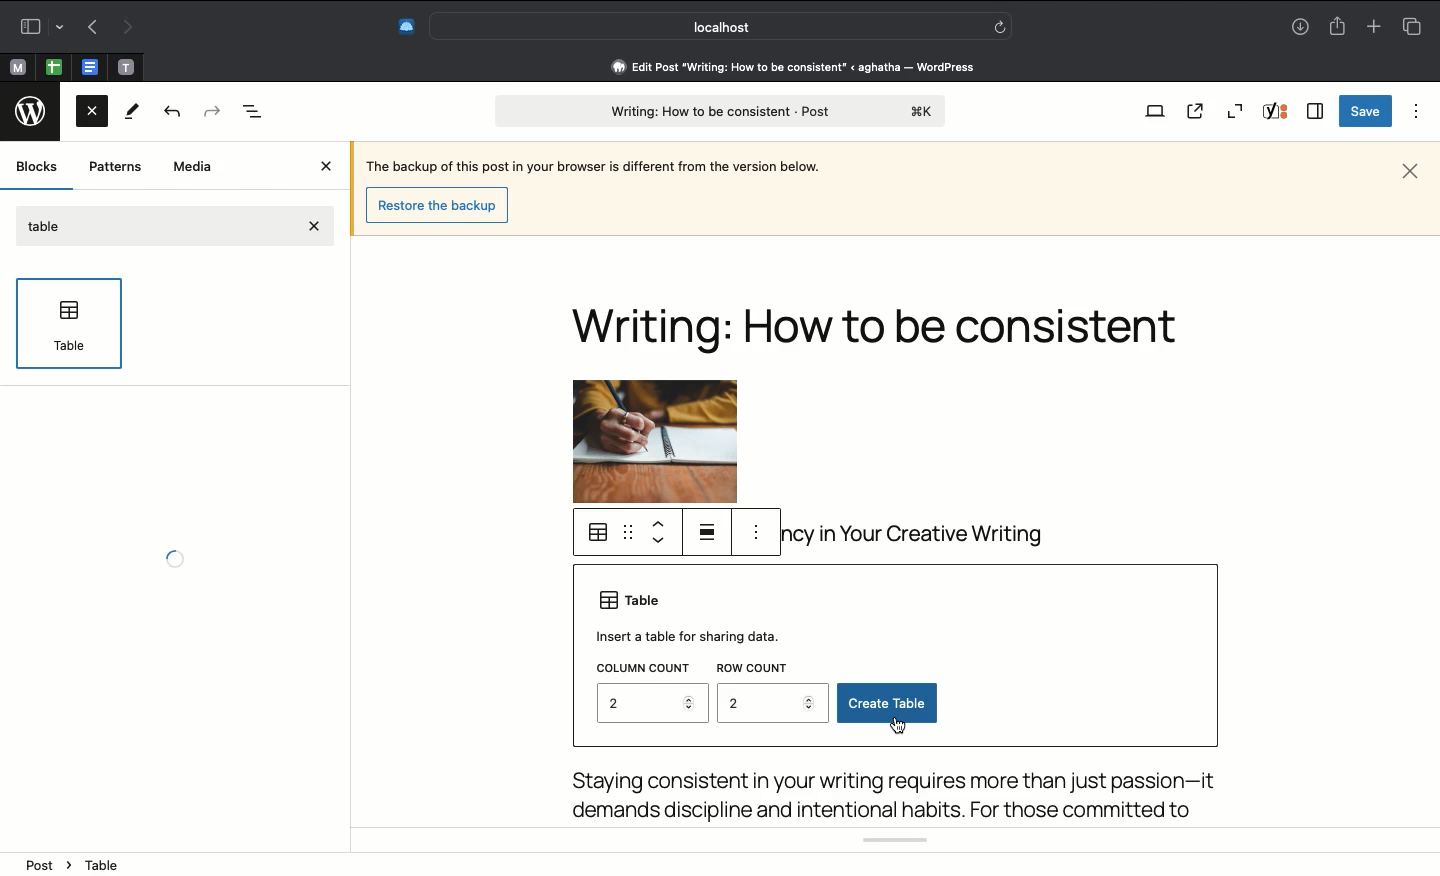 The width and height of the screenshot is (1440, 876). I want to click on Body, so click(899, 794).